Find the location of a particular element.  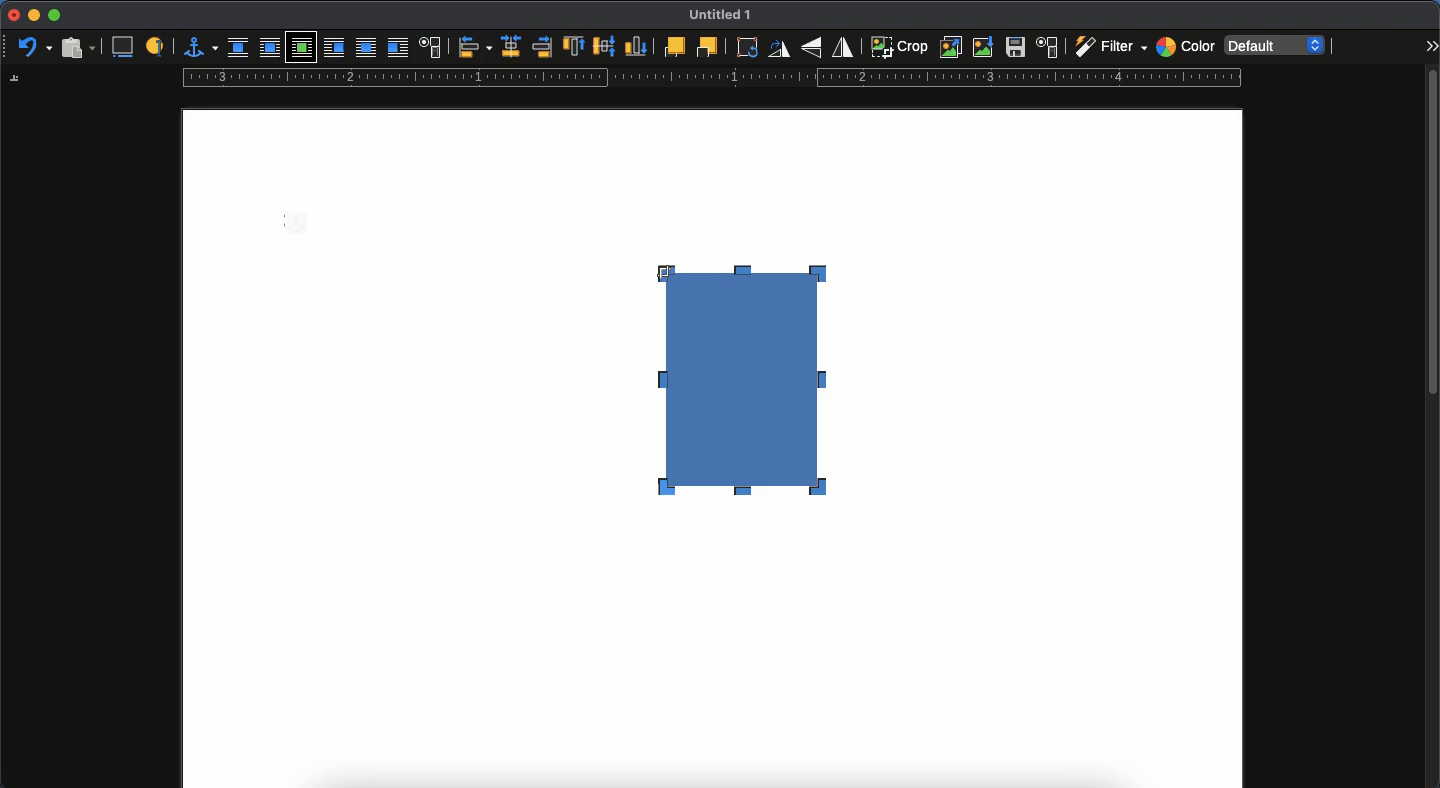

none is located at coordinates (238, 48).